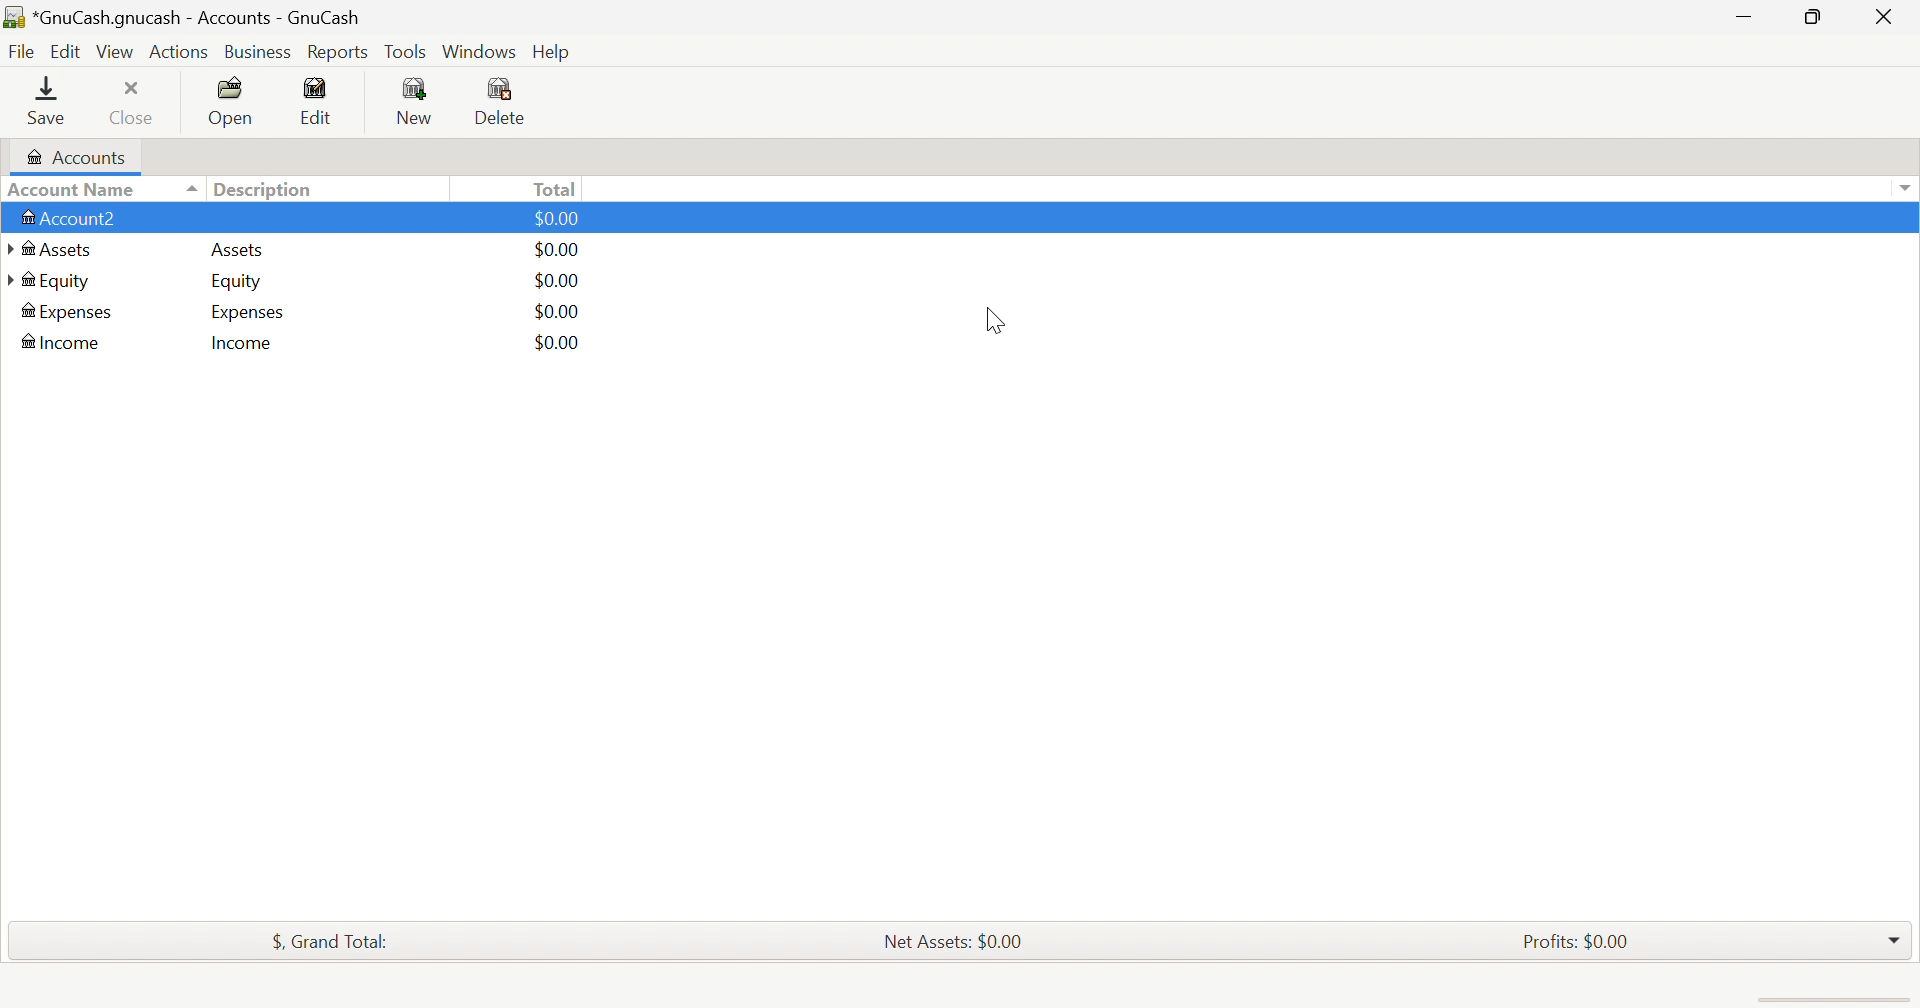  I want to click on Total, so click(562, 190).